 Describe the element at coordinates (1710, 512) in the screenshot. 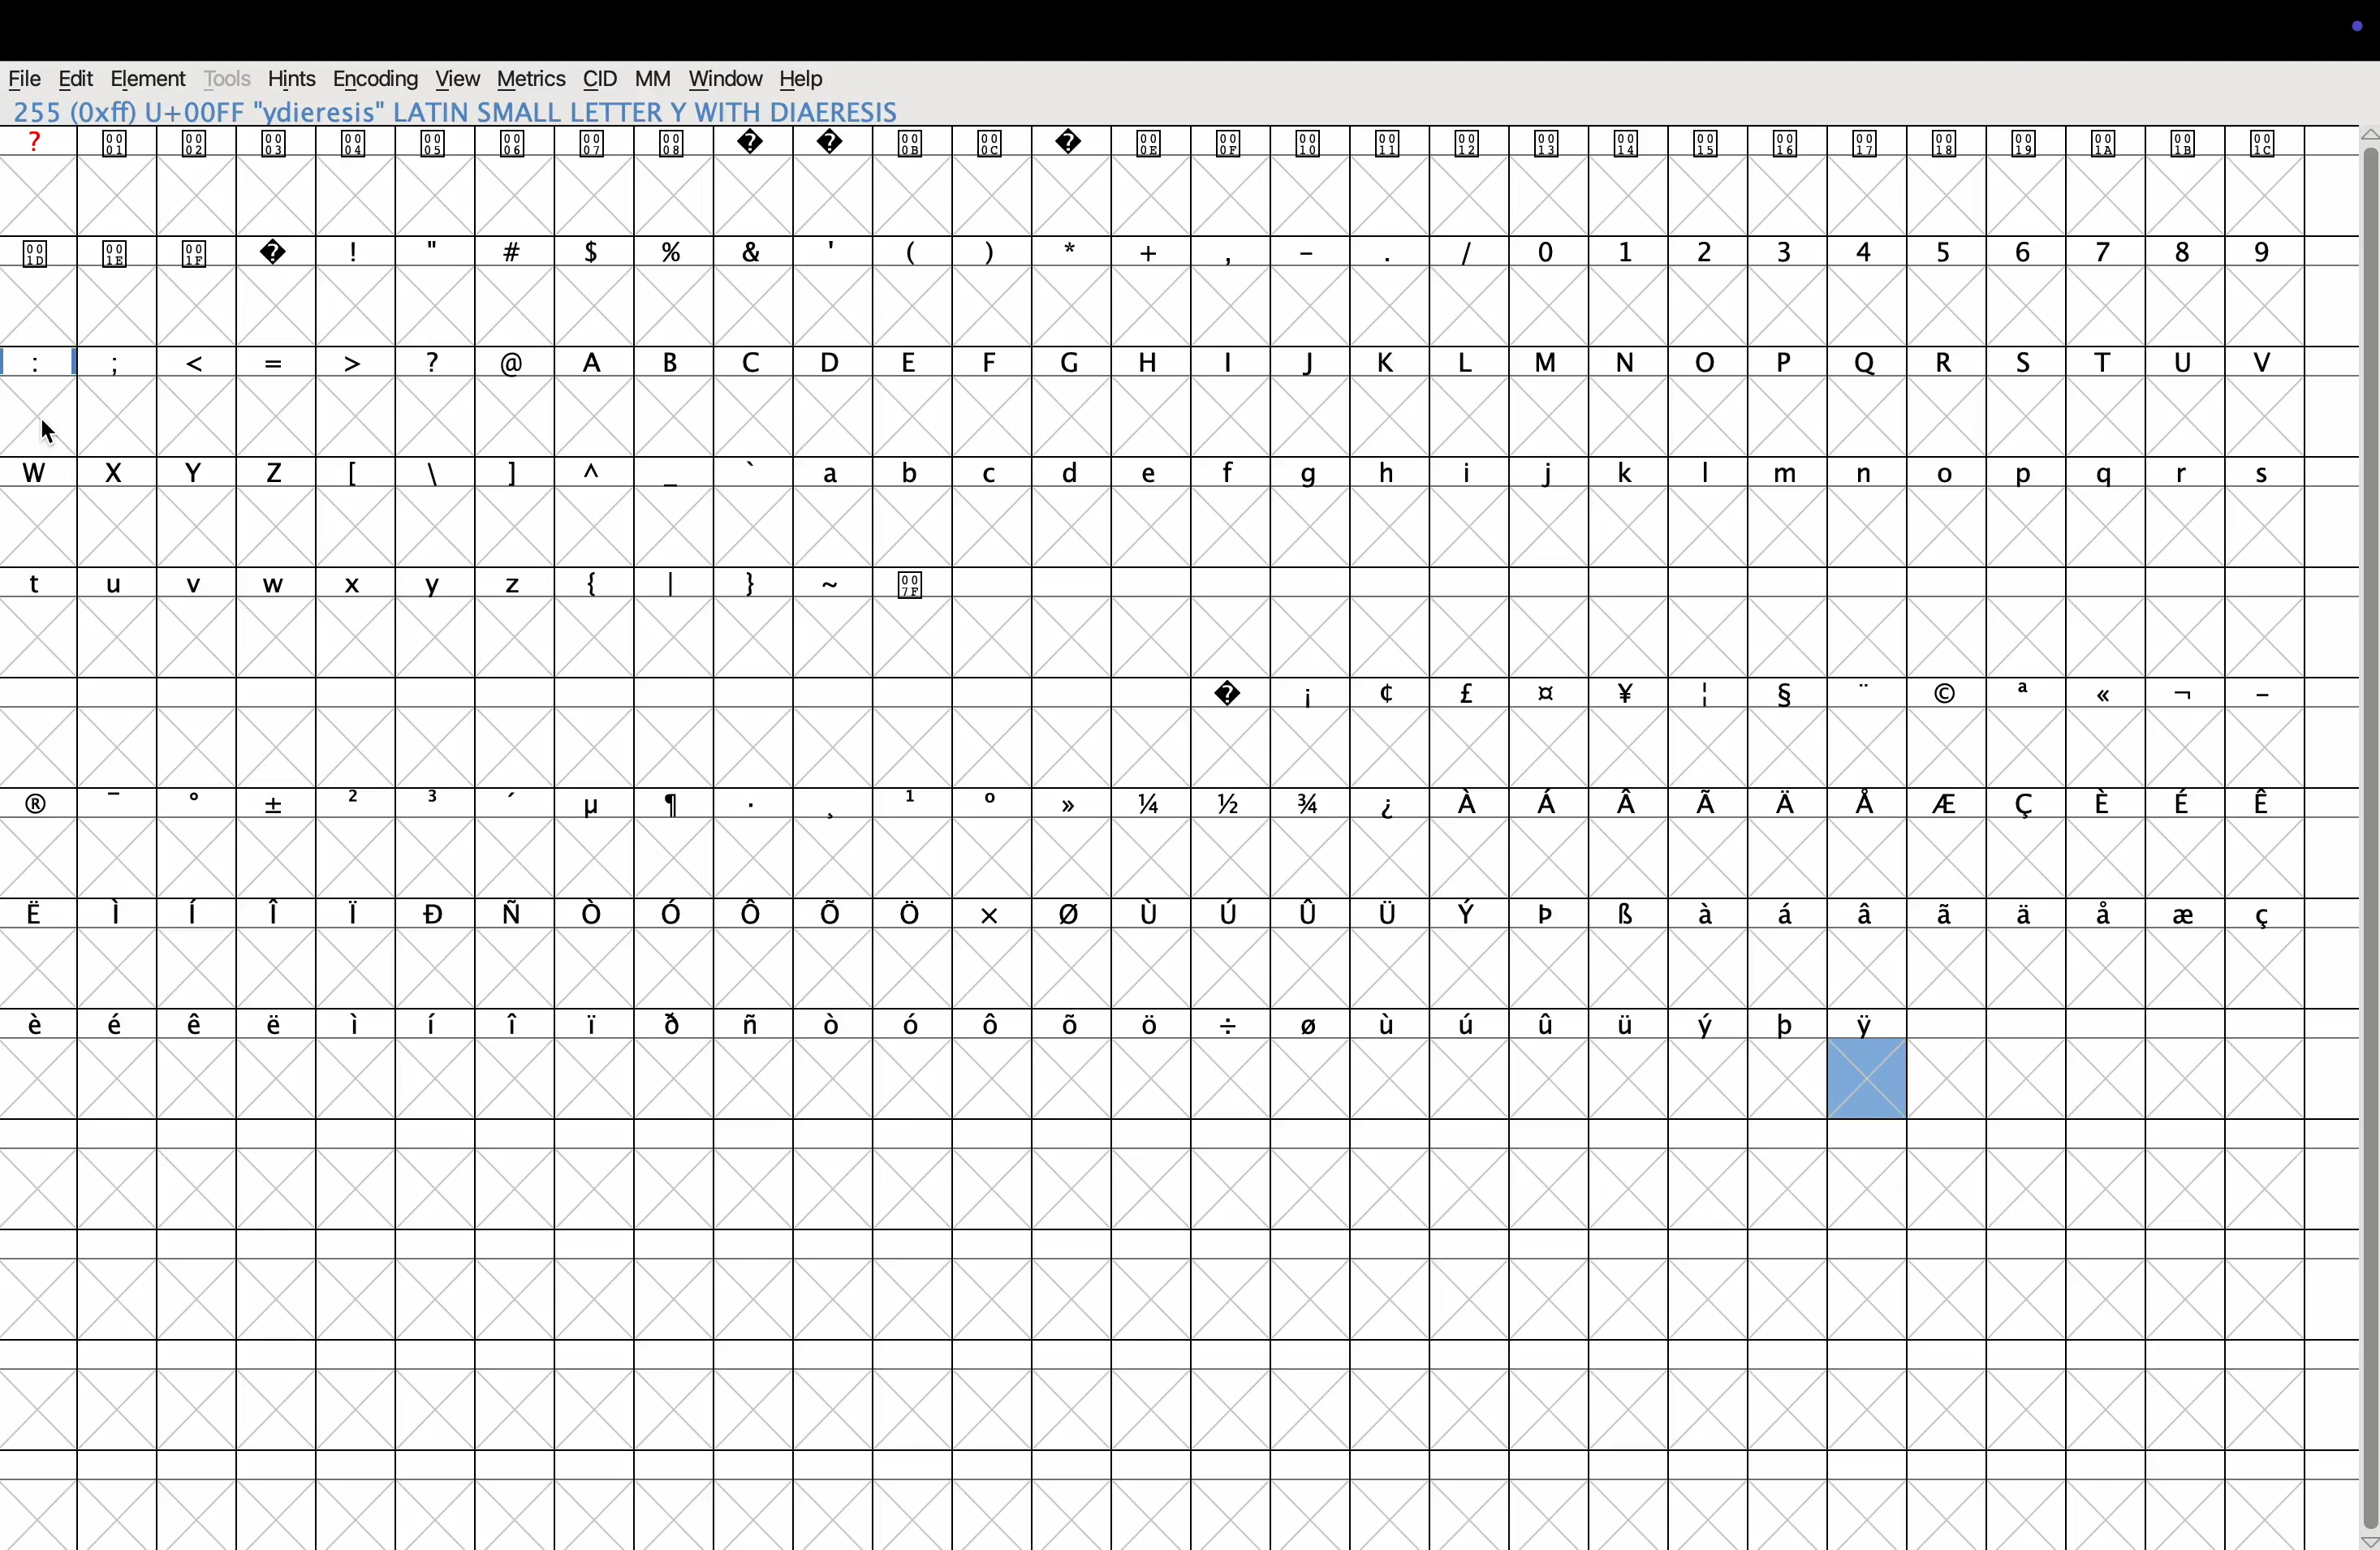

I see `l` at that location.